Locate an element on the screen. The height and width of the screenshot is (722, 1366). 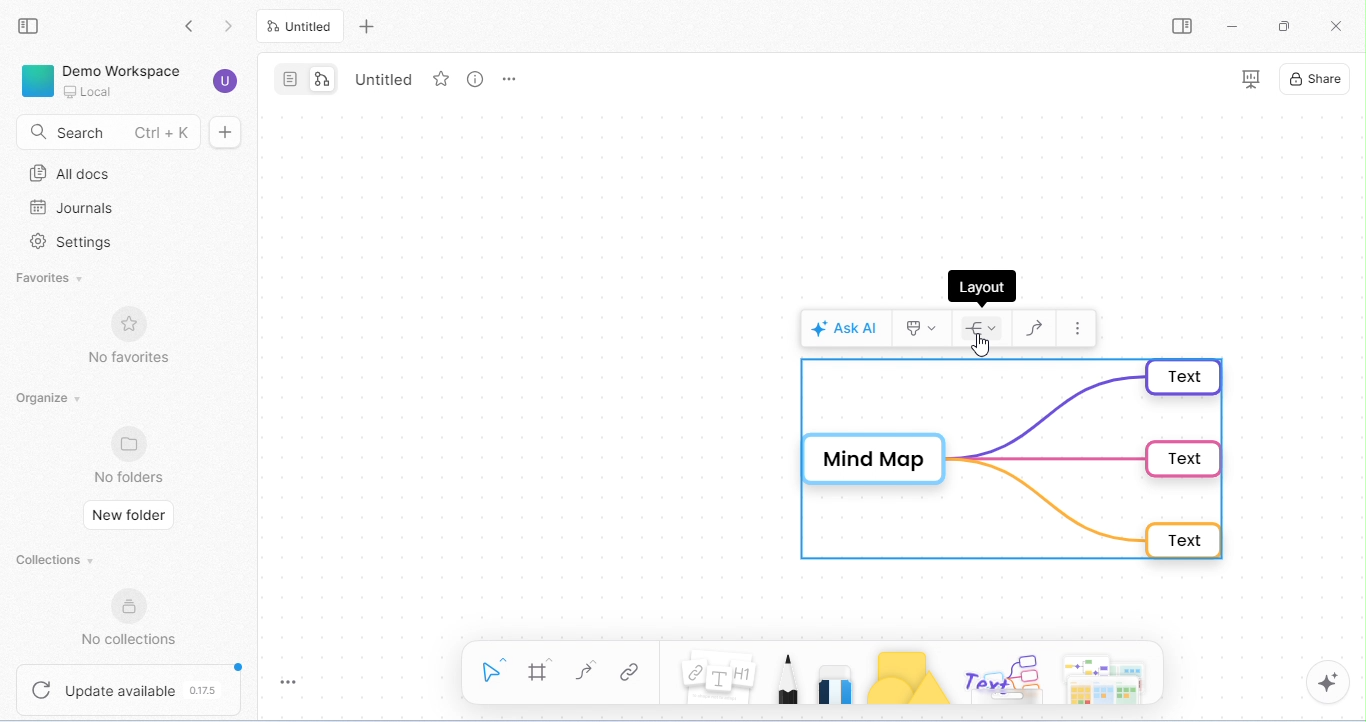
layout is located at coordinates (985, 327).